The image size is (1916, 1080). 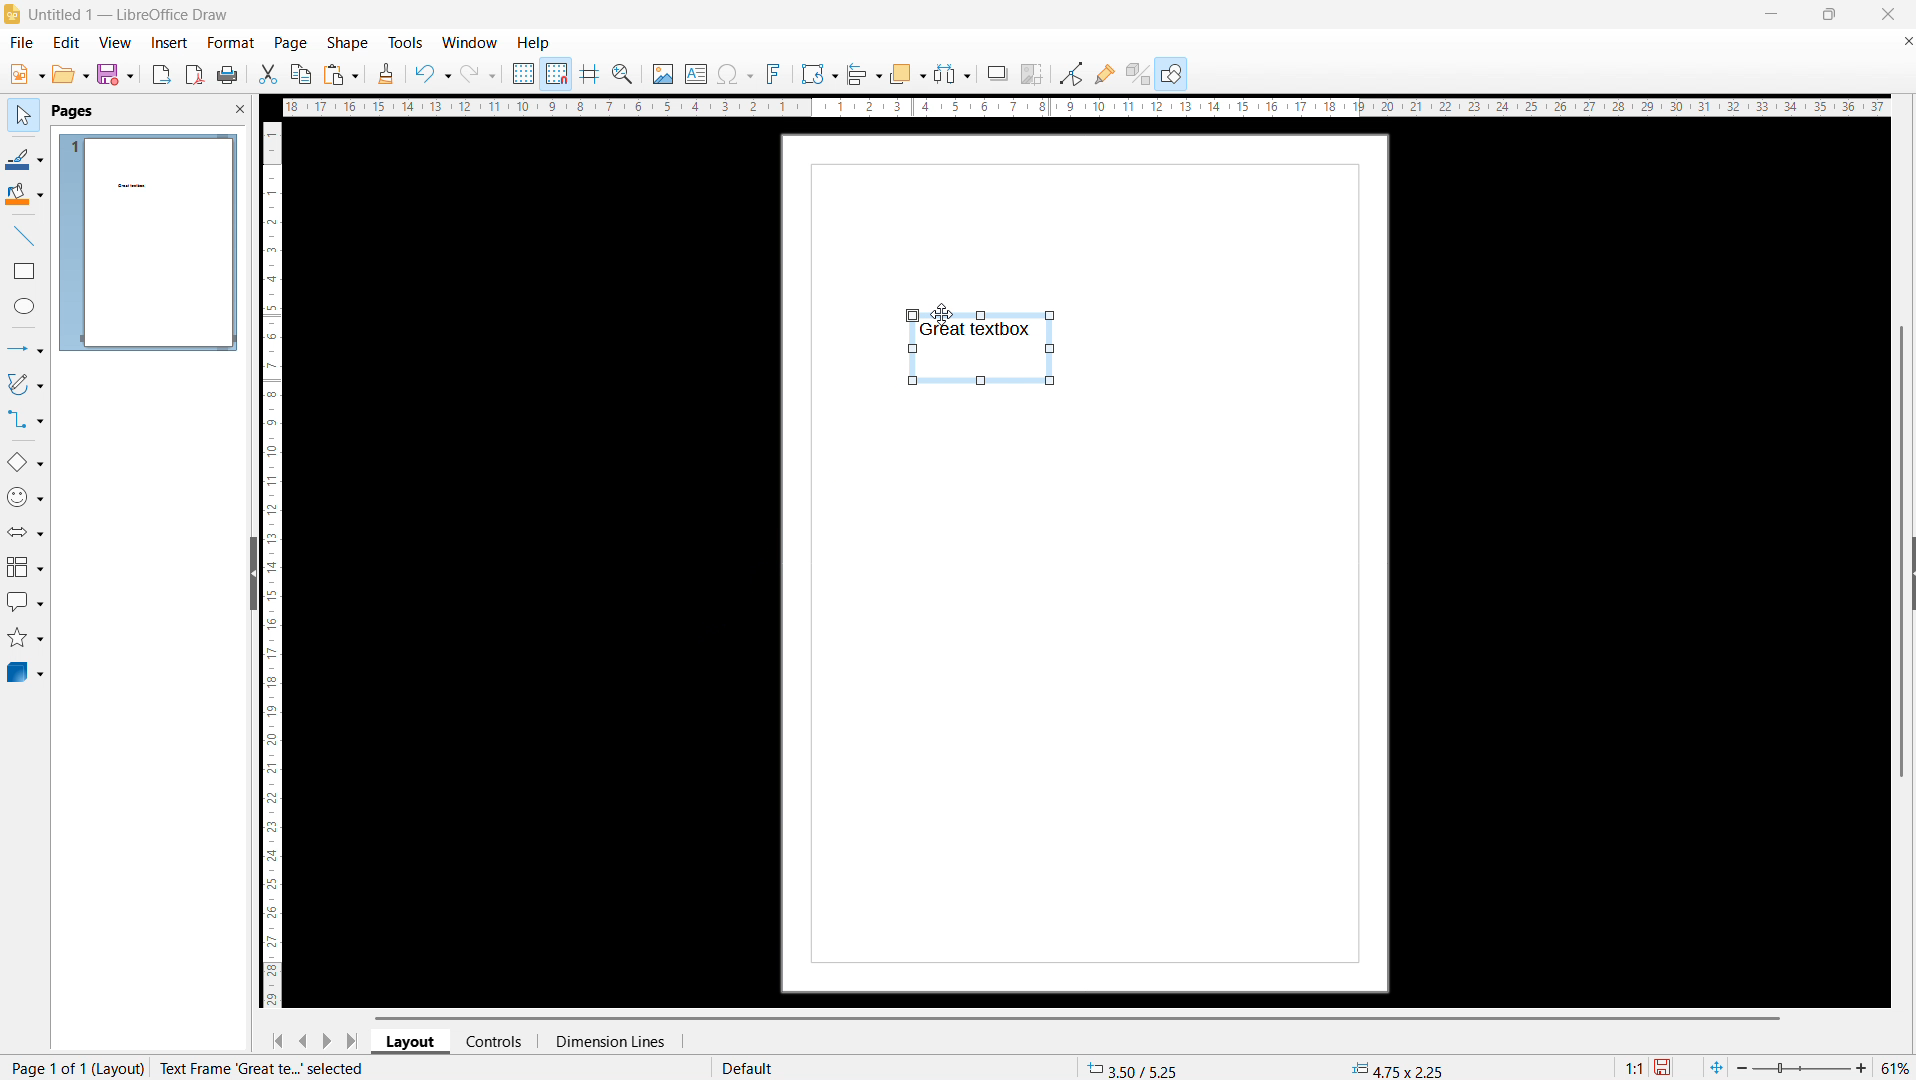 I want to click on insert image, so click(x=663, y=72).